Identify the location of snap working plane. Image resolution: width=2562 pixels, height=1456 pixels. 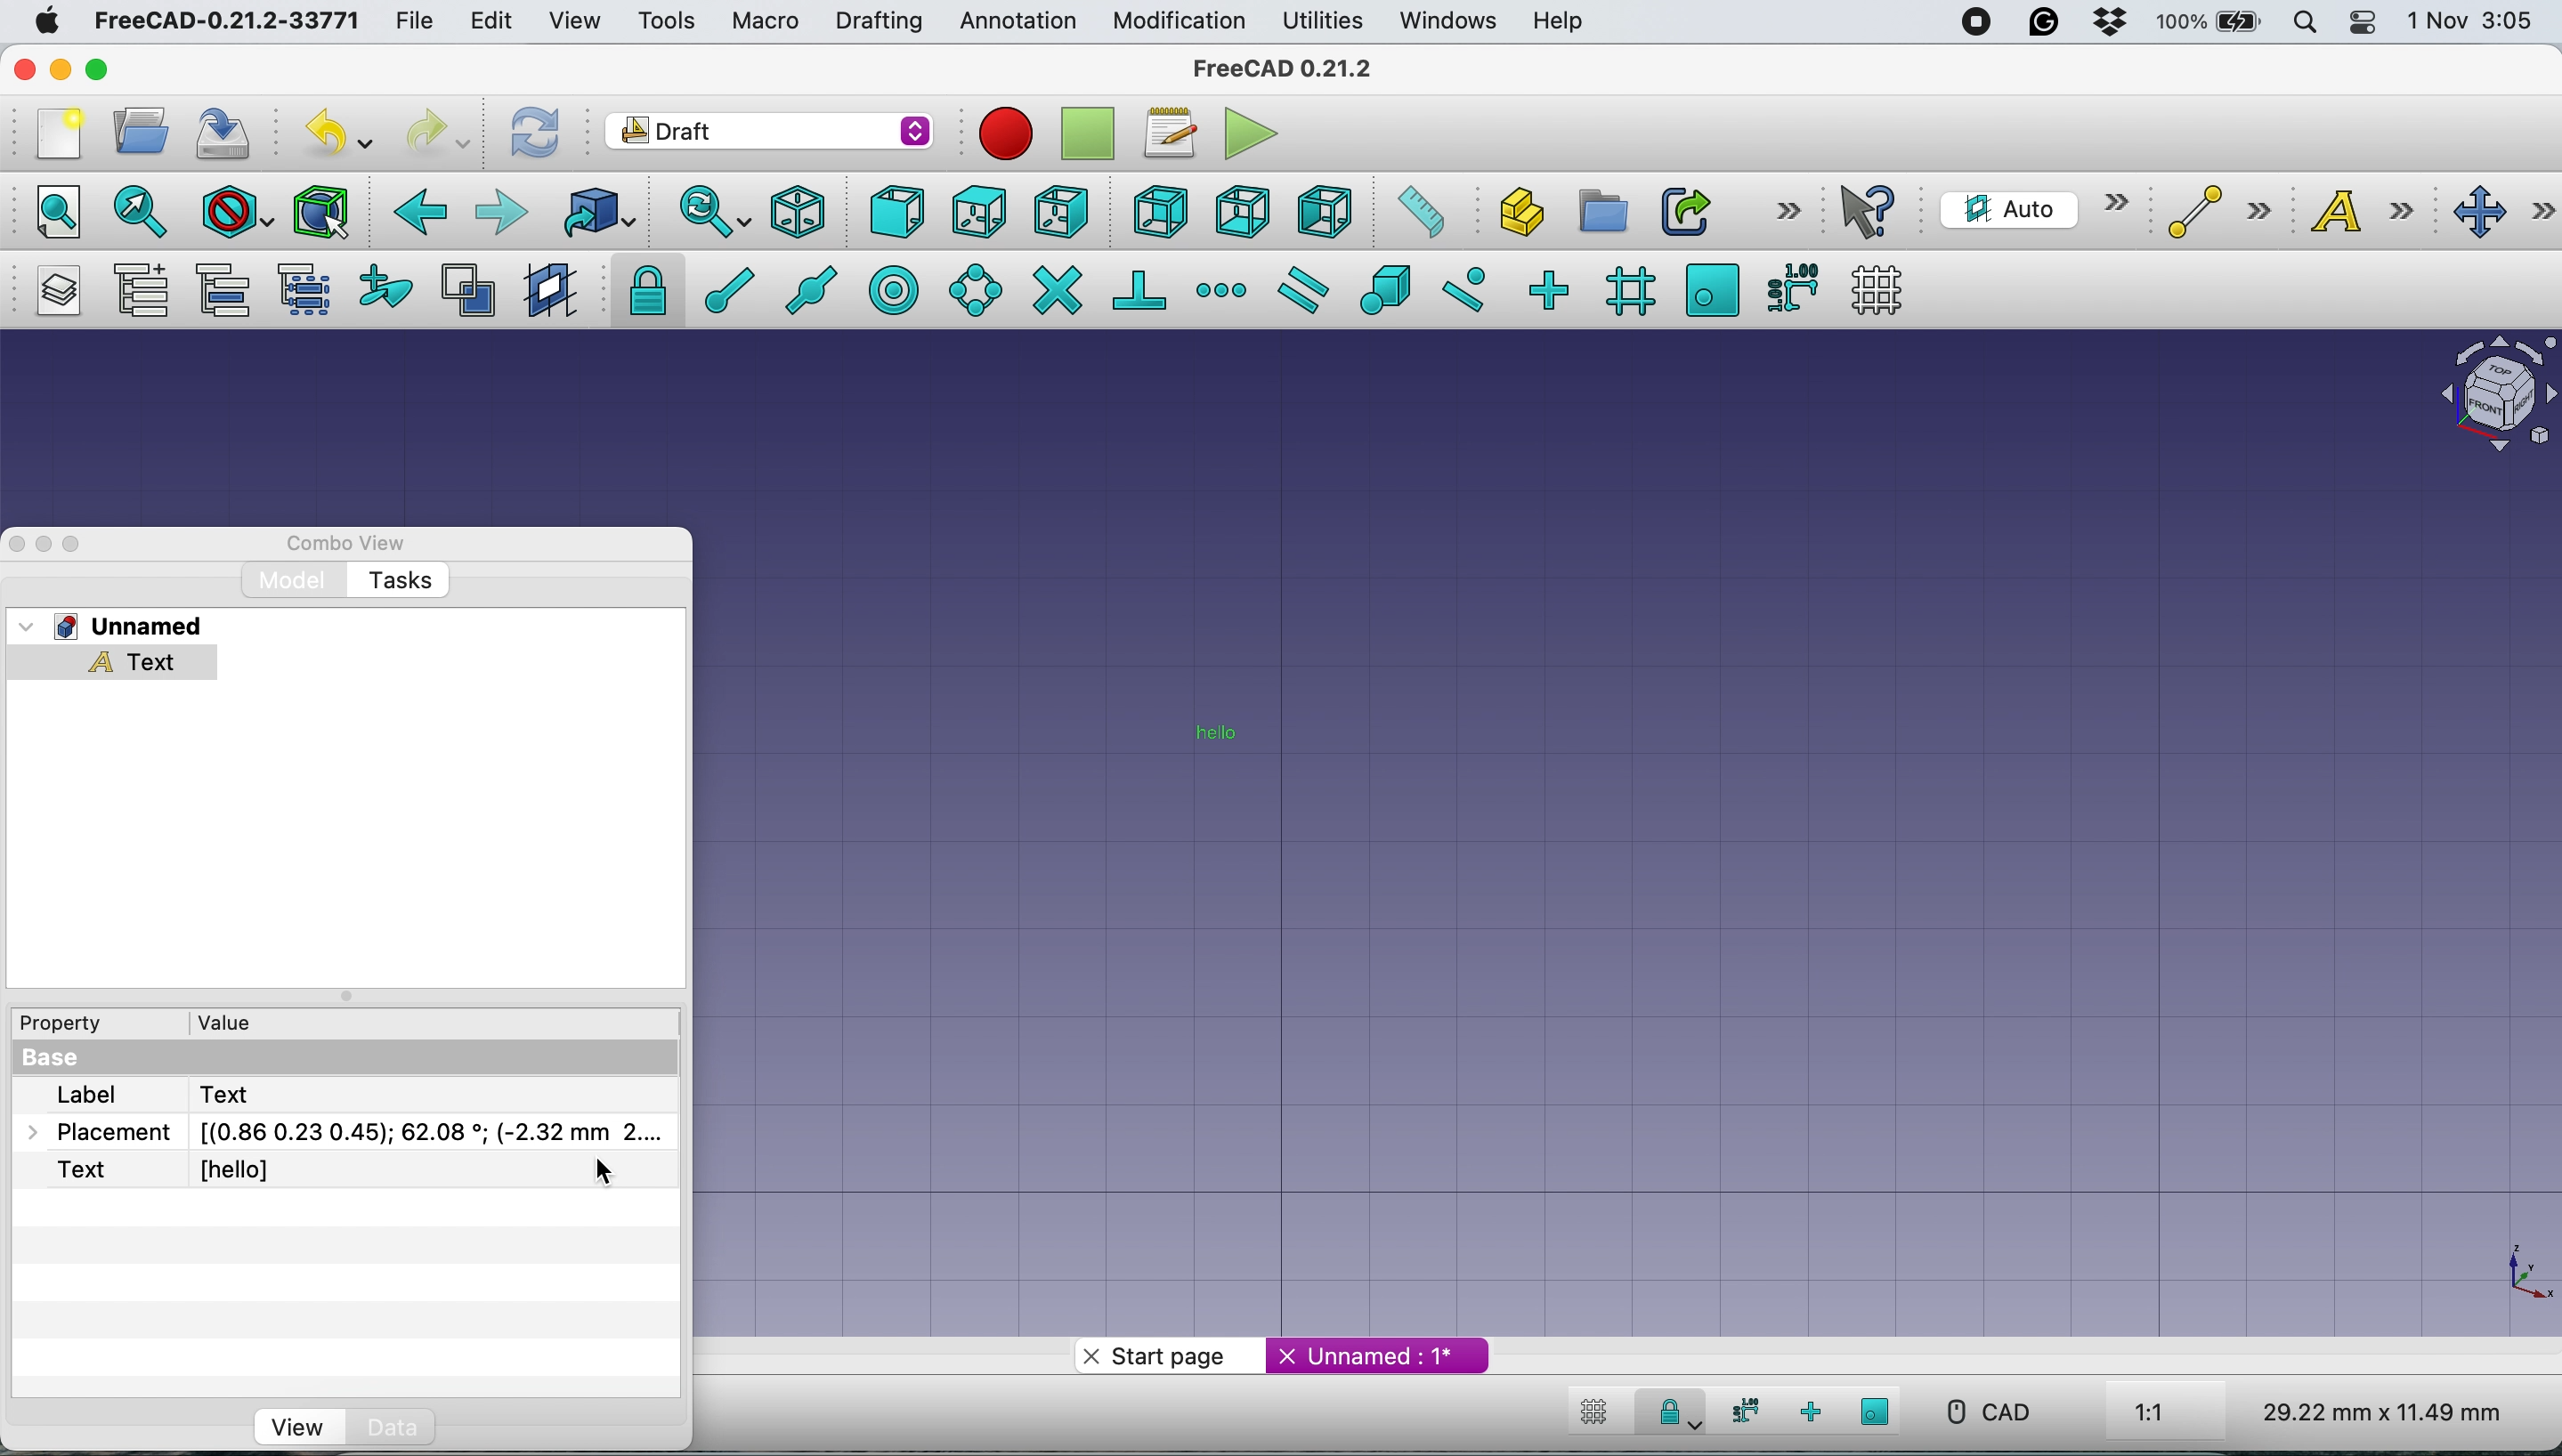
(1707, 288).